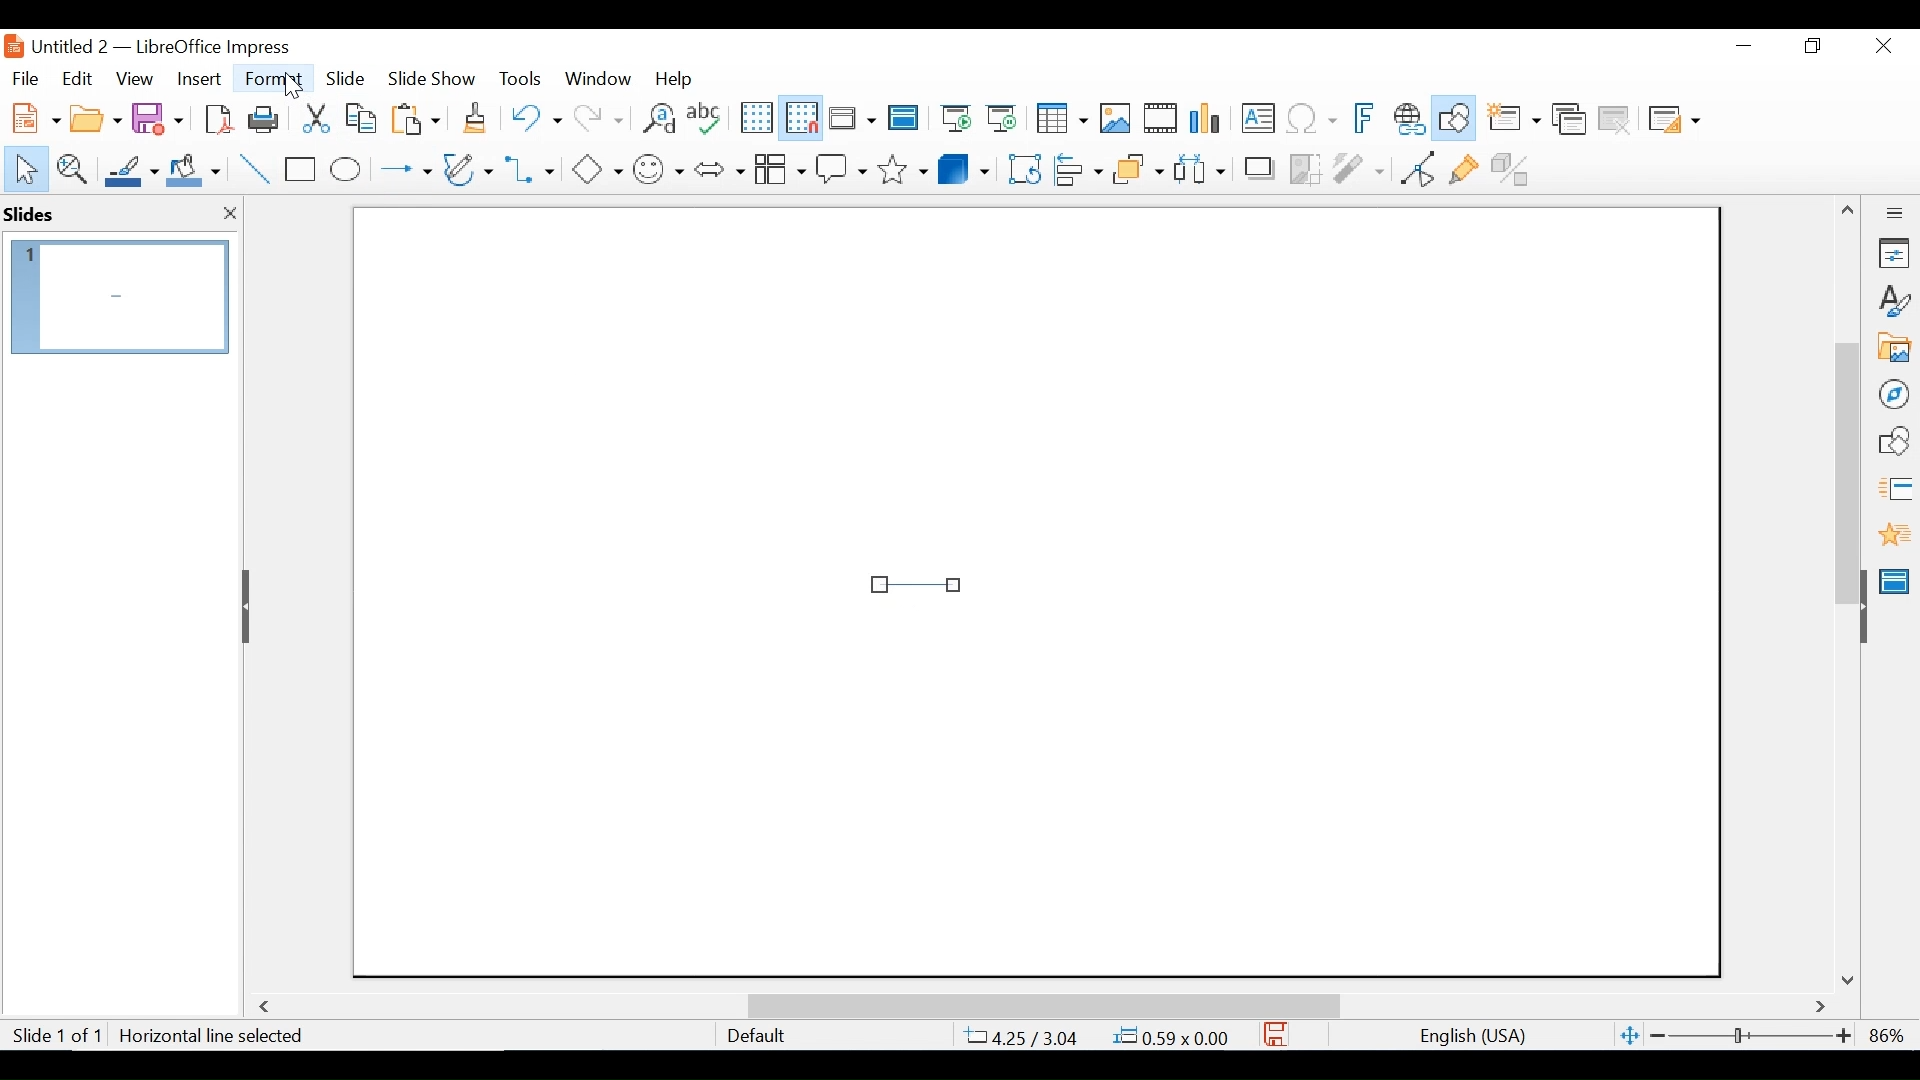 Image resolution: width=1920 pixels, height=1080 pixels. I want to click on Cut, so click(314, 118).